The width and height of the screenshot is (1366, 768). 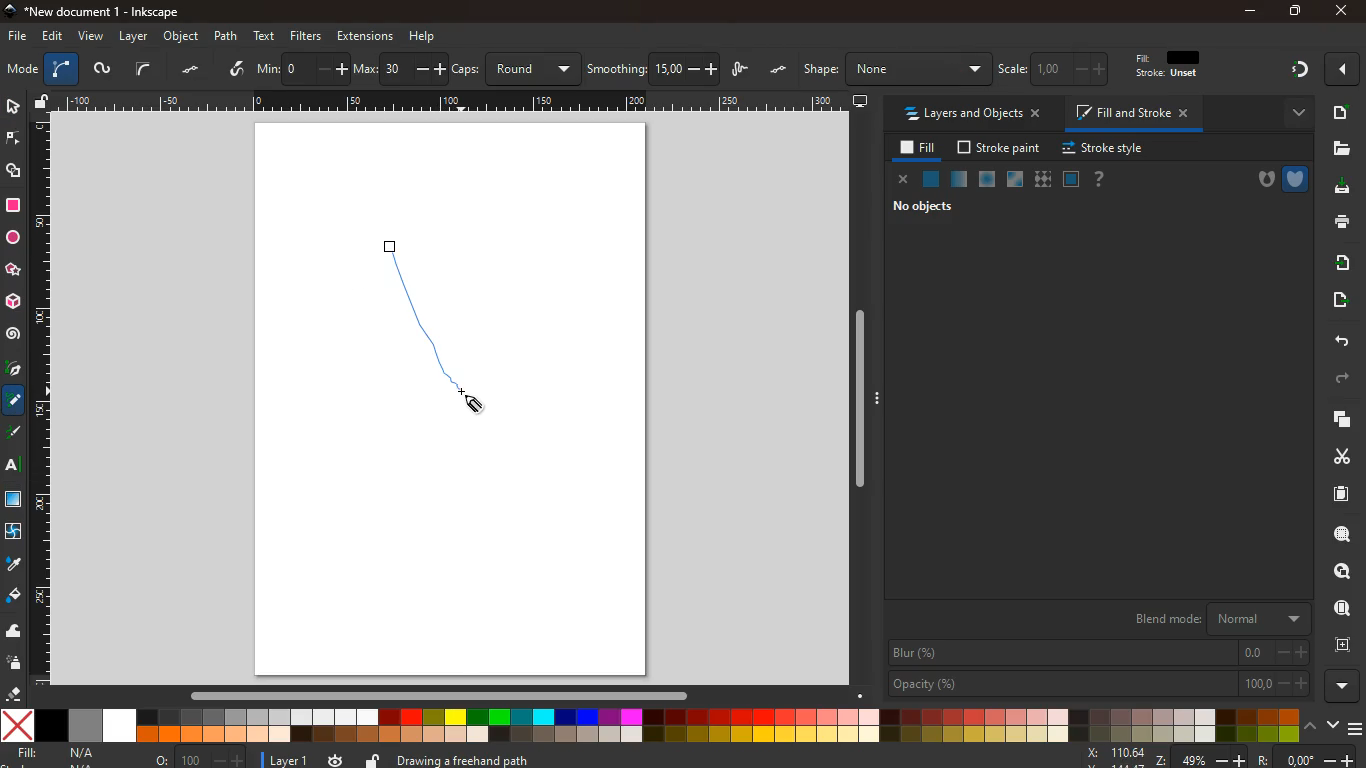 I want to click on frame, so click(x=1344, y=572).